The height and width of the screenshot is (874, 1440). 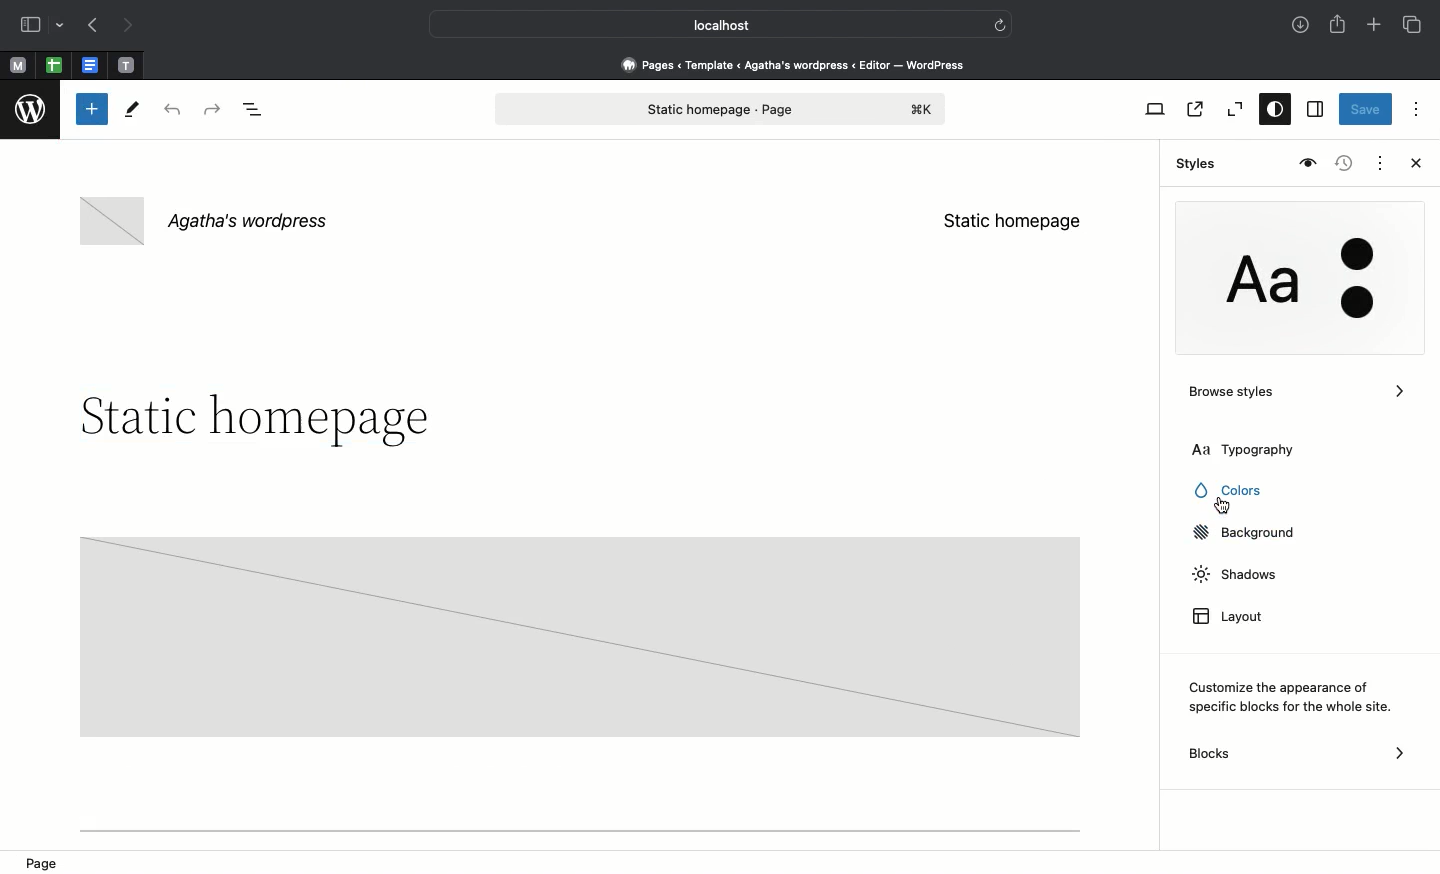 I want to click on View, so click(x=1151, y=109).